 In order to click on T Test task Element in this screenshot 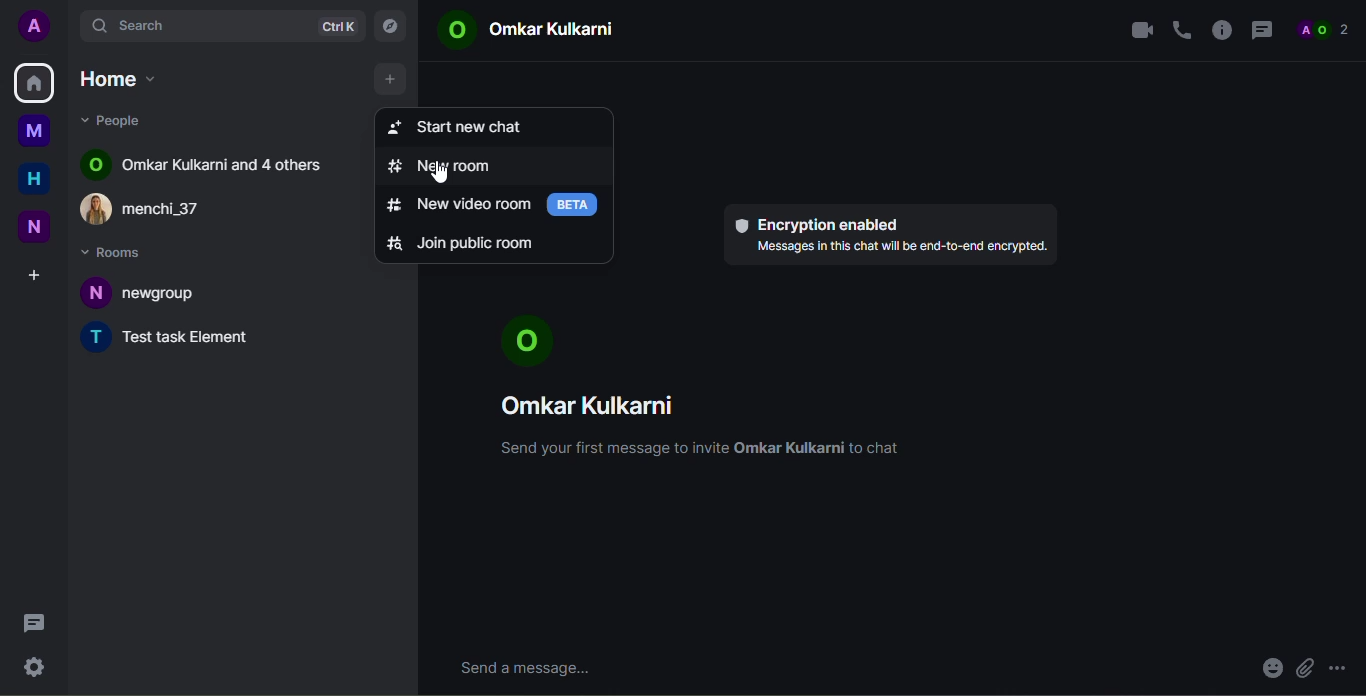, I will do `click(175, 339)`.